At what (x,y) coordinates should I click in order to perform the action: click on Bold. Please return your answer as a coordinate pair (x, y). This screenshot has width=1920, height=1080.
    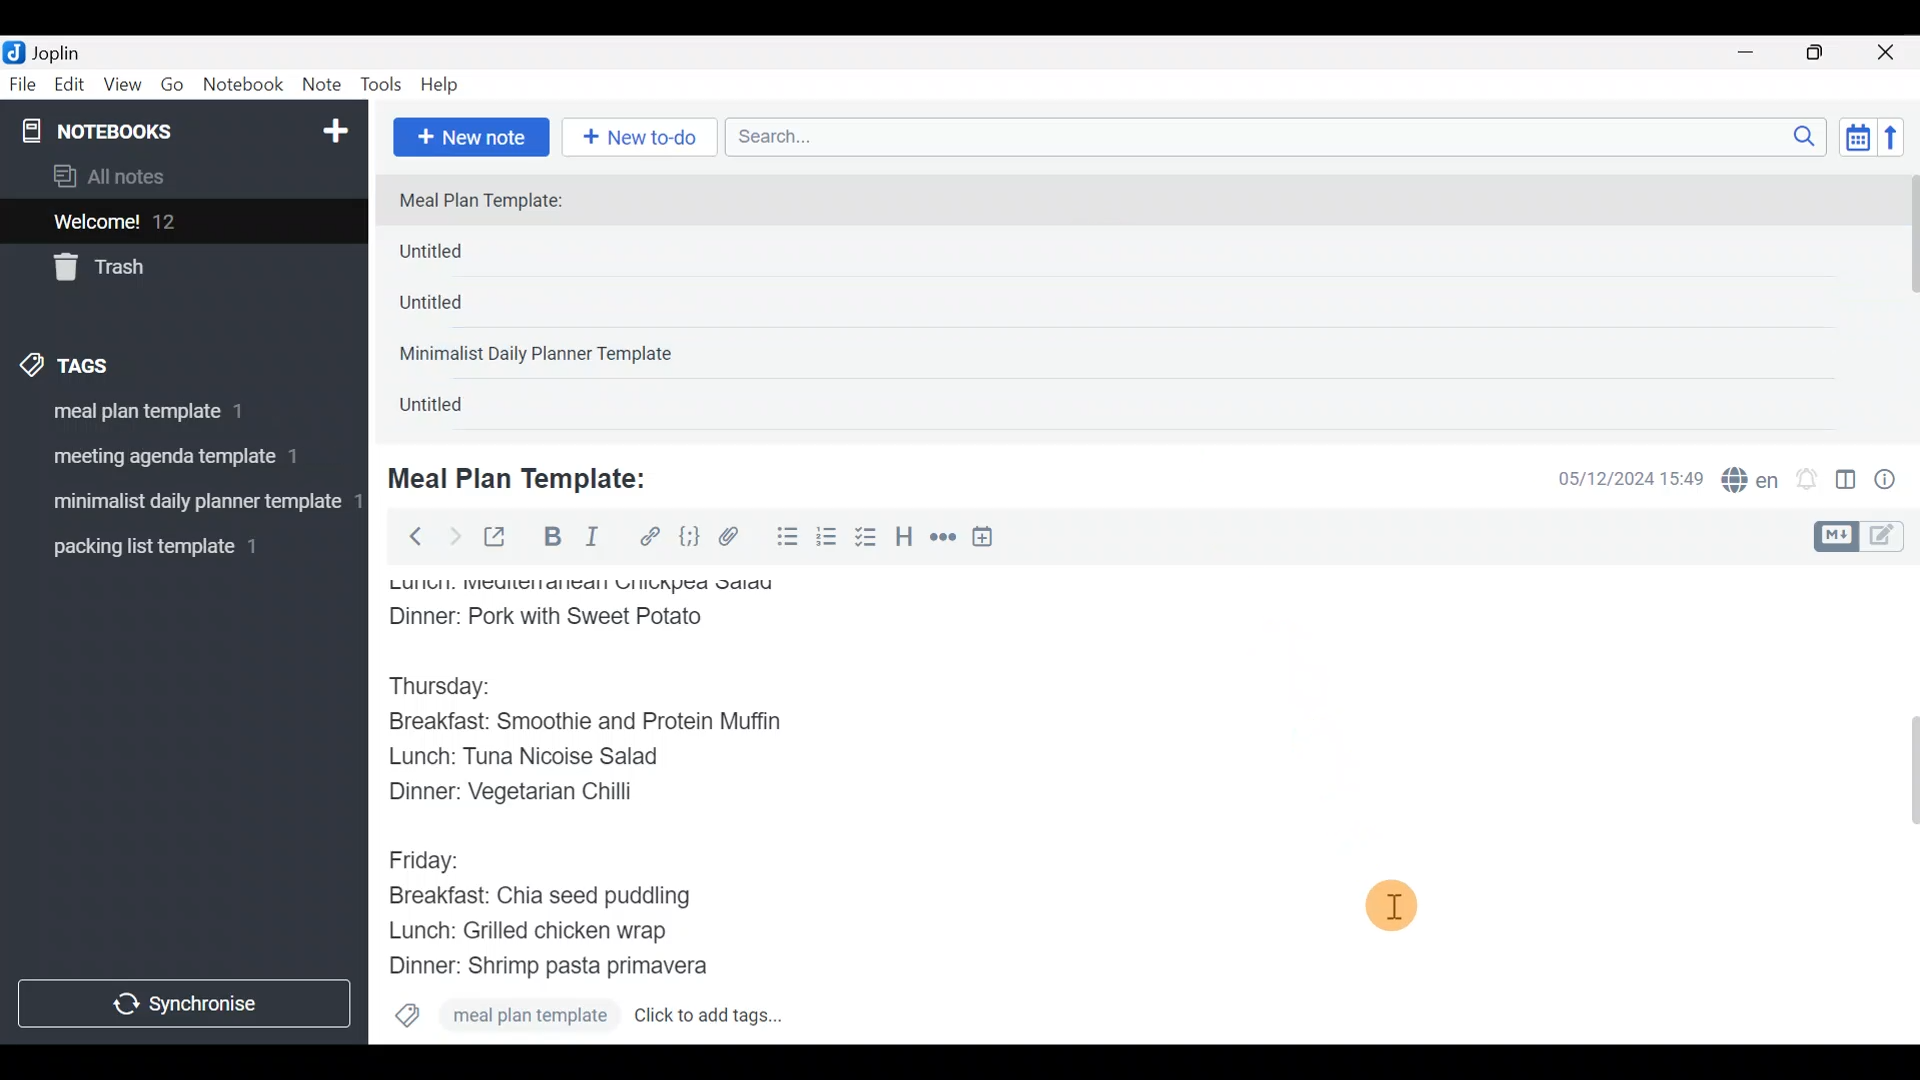
    Looking at the image, I should click on (551, 539).